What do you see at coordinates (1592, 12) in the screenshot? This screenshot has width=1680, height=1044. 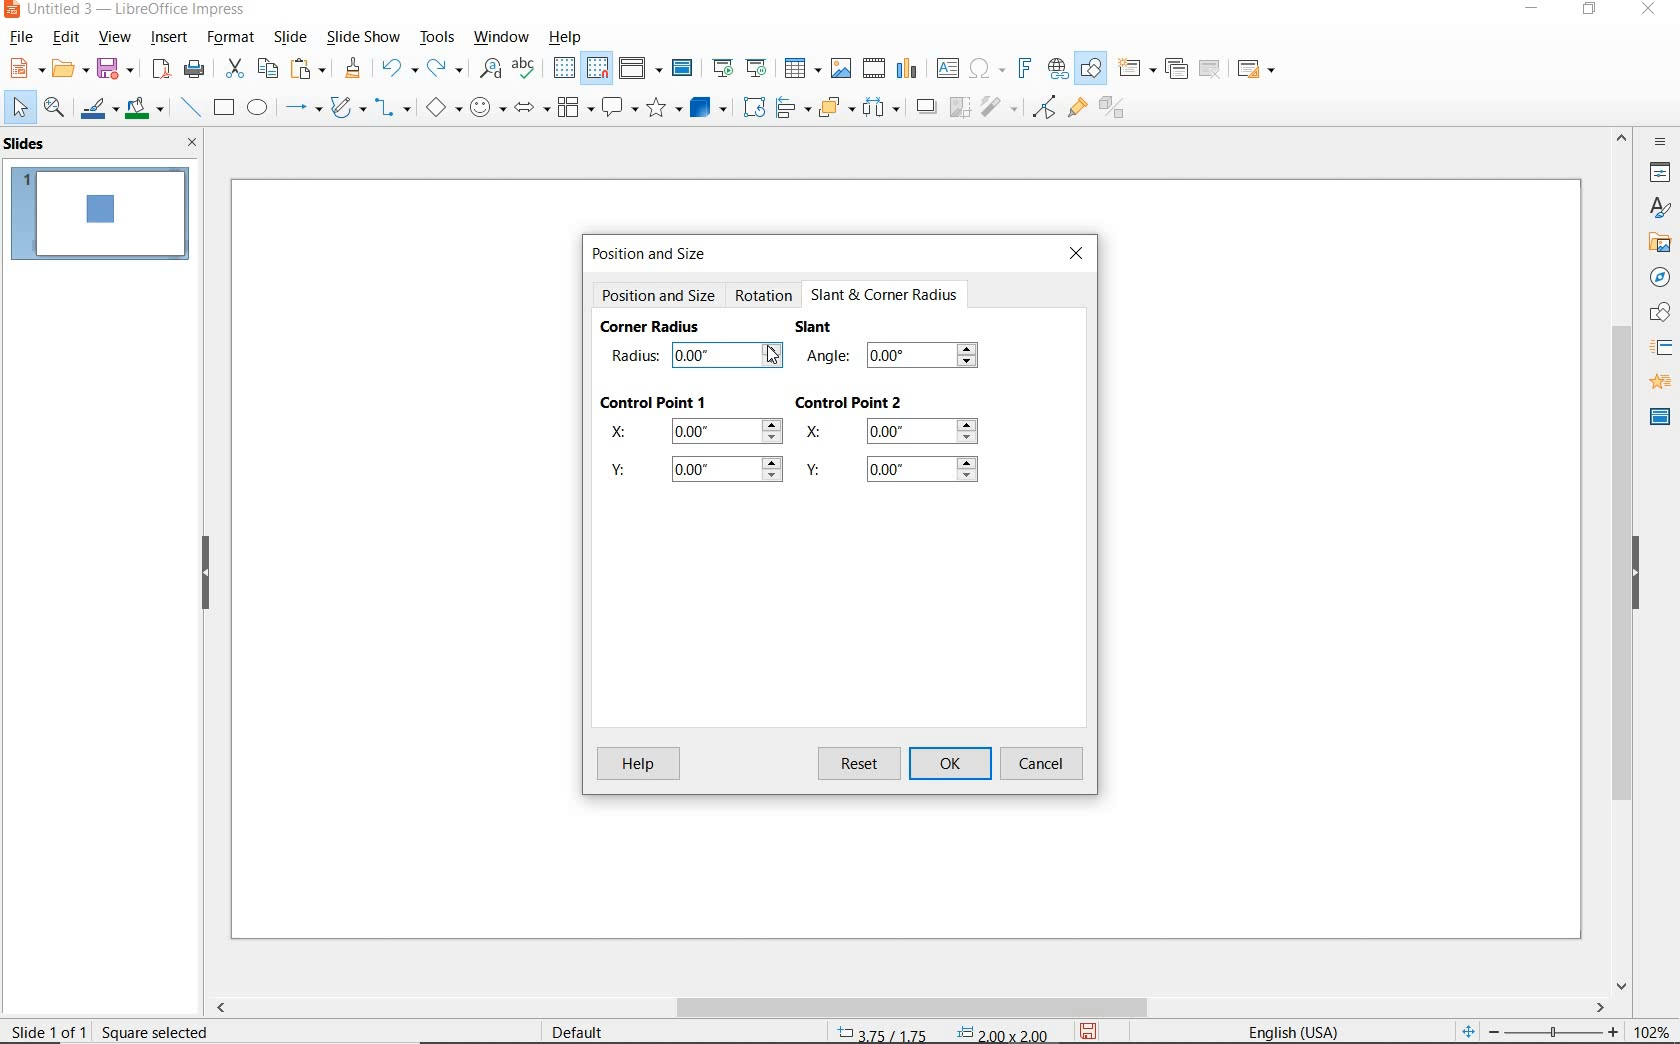 I see `restore down` at bounding box center [1592, 12].